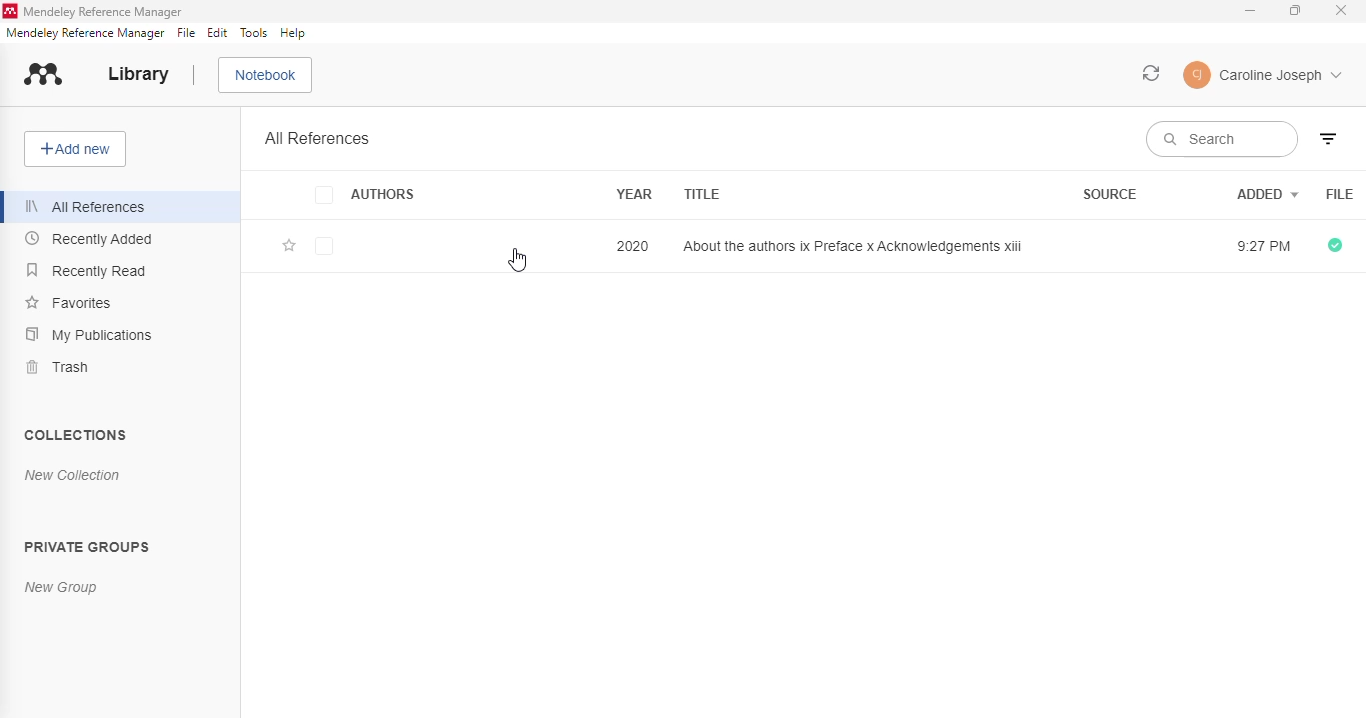 This screenshot has height=718, width=1366. Describe the element at coordinates (1267, 193) in the screenshot. I see `added` at that location.